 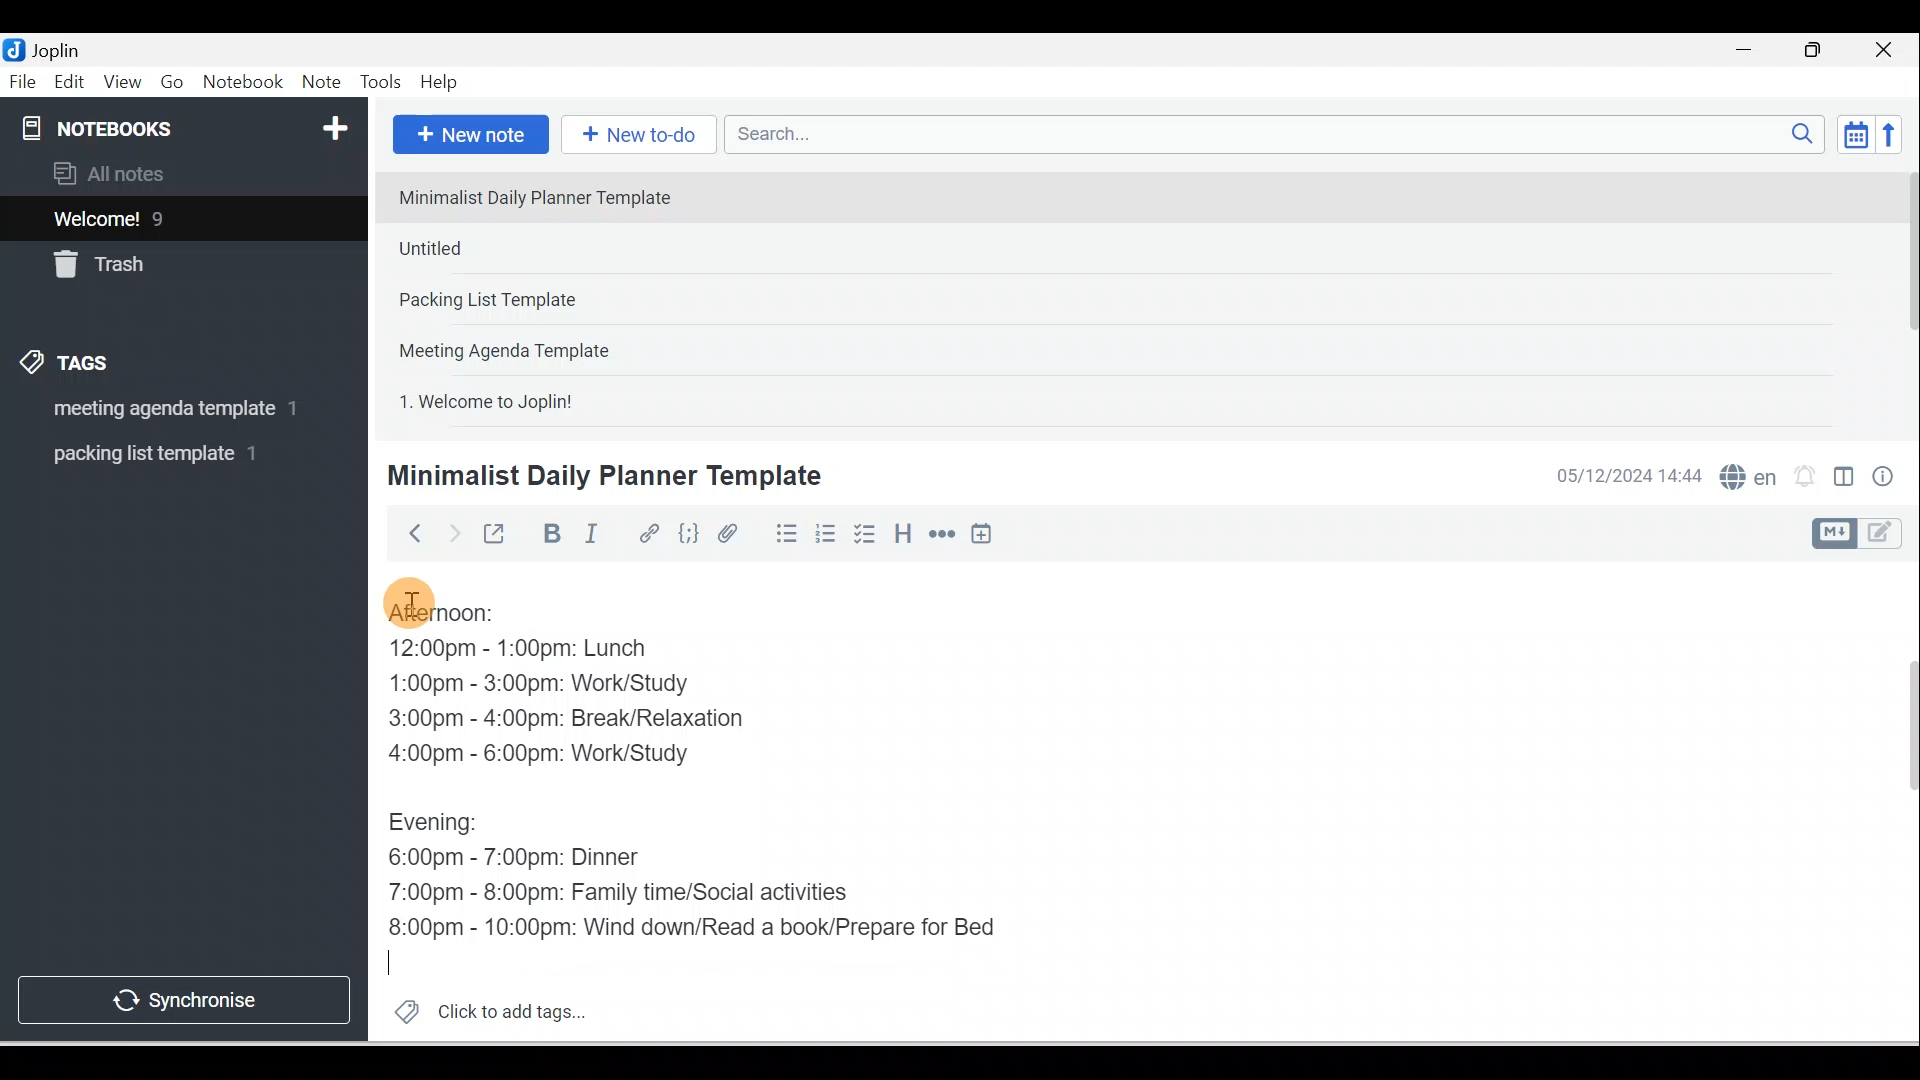 What do you see at coordinates (182, 996) in the screenshot?
I see `Synchronise` at bounding box center [182, 996].